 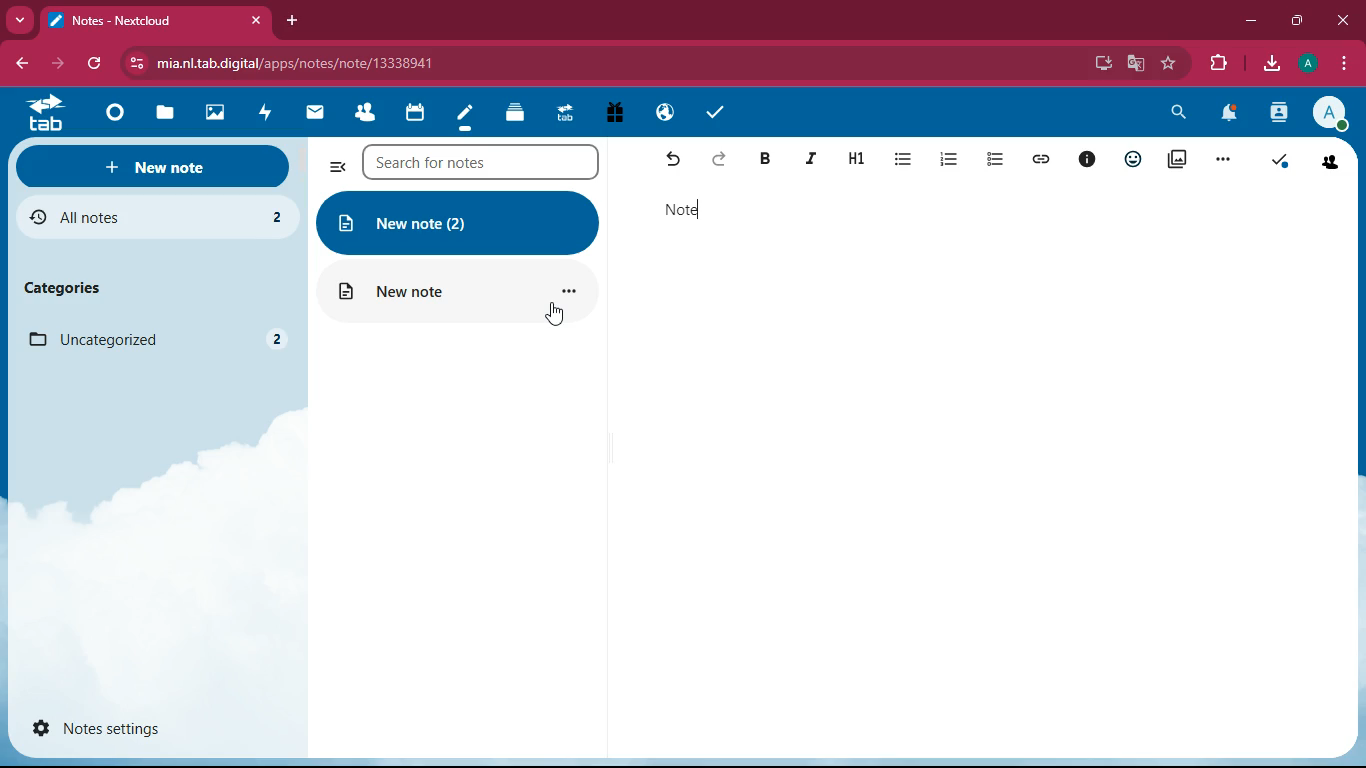 What do you see at coordinates (368, 112) in the screenshot?
I see `friends` at bounding box center [368, 112].